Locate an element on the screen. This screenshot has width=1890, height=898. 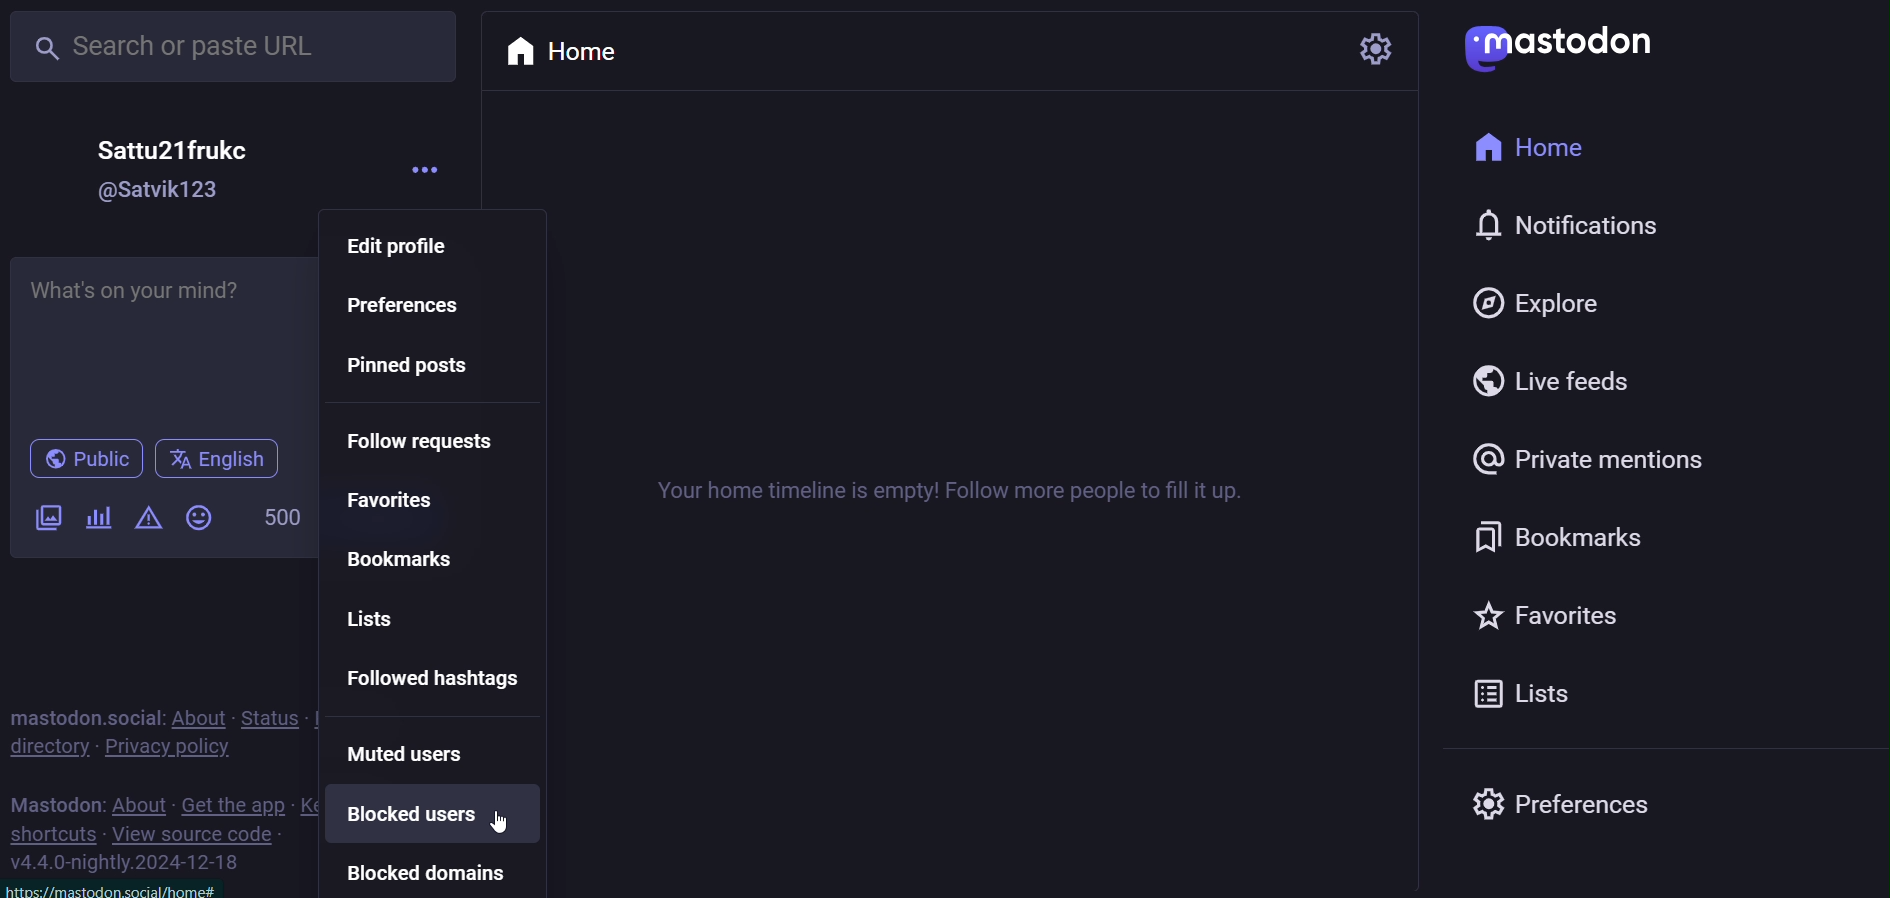
cursor is located at coordinates (508, 833).